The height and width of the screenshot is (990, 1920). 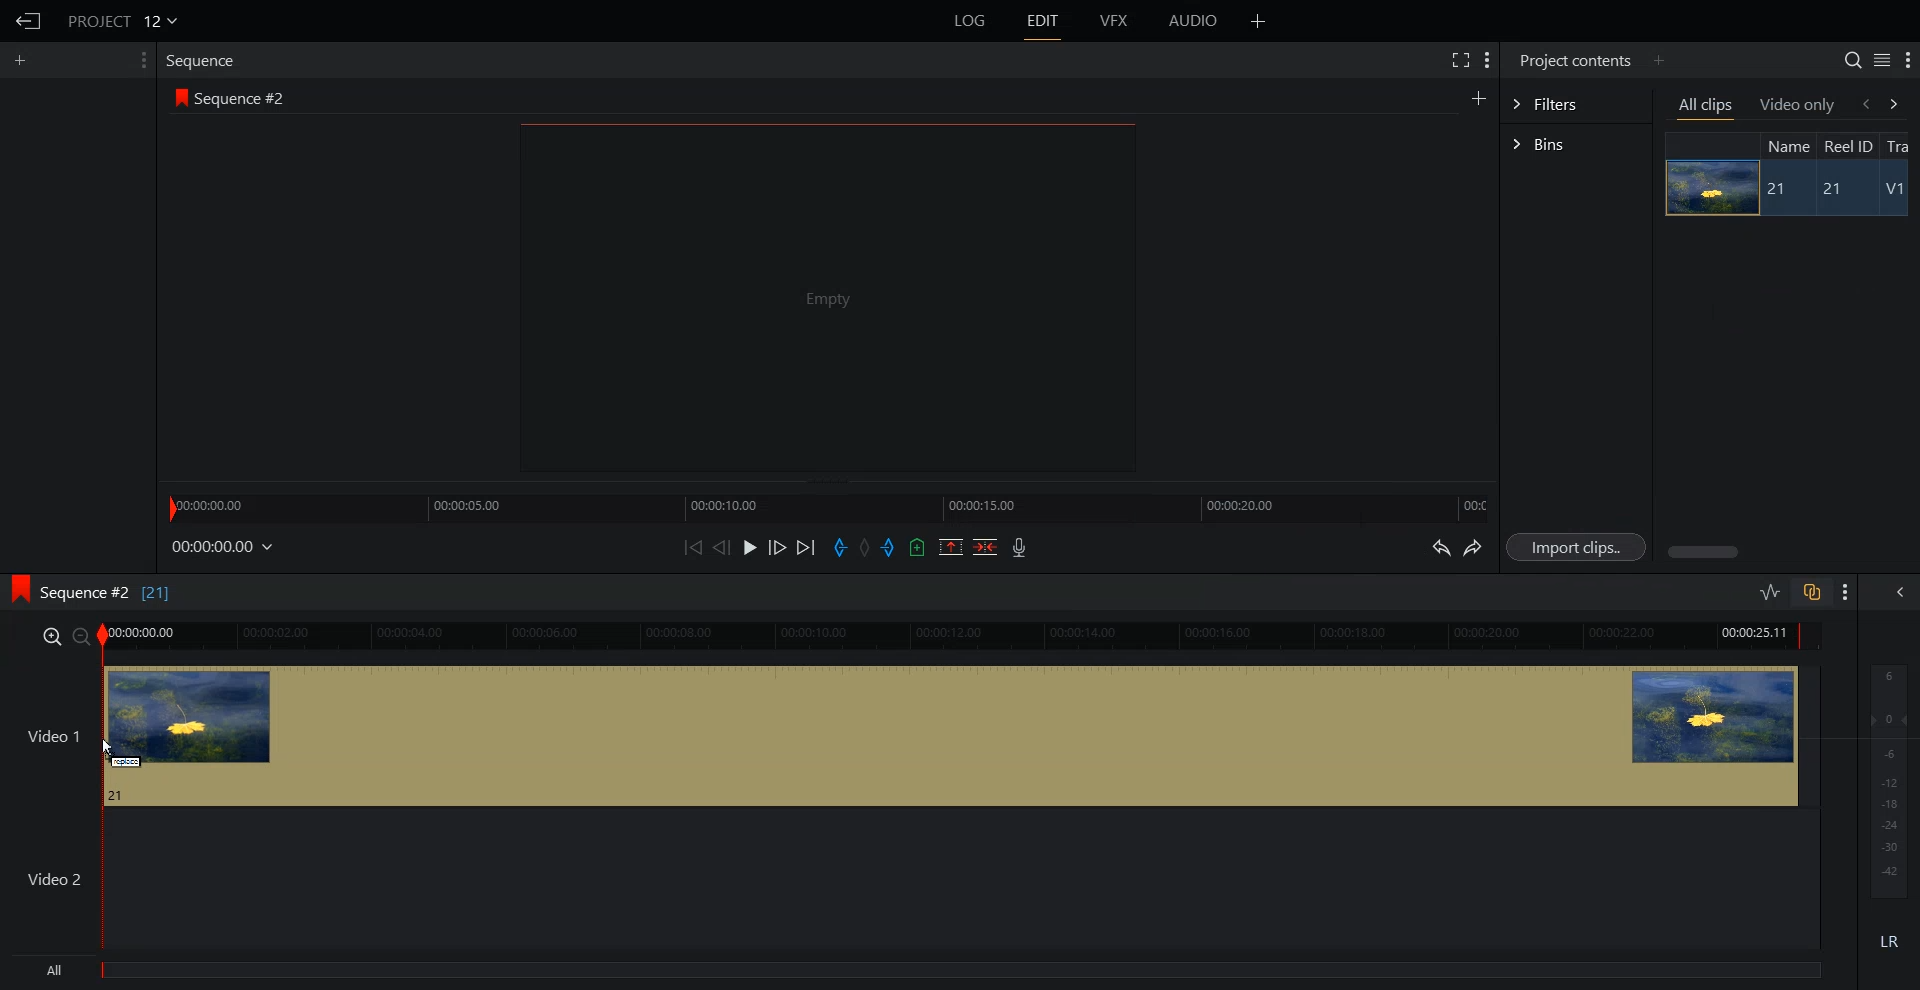 I want to click on Nudge one frame forward, so click(x=777, y=546).